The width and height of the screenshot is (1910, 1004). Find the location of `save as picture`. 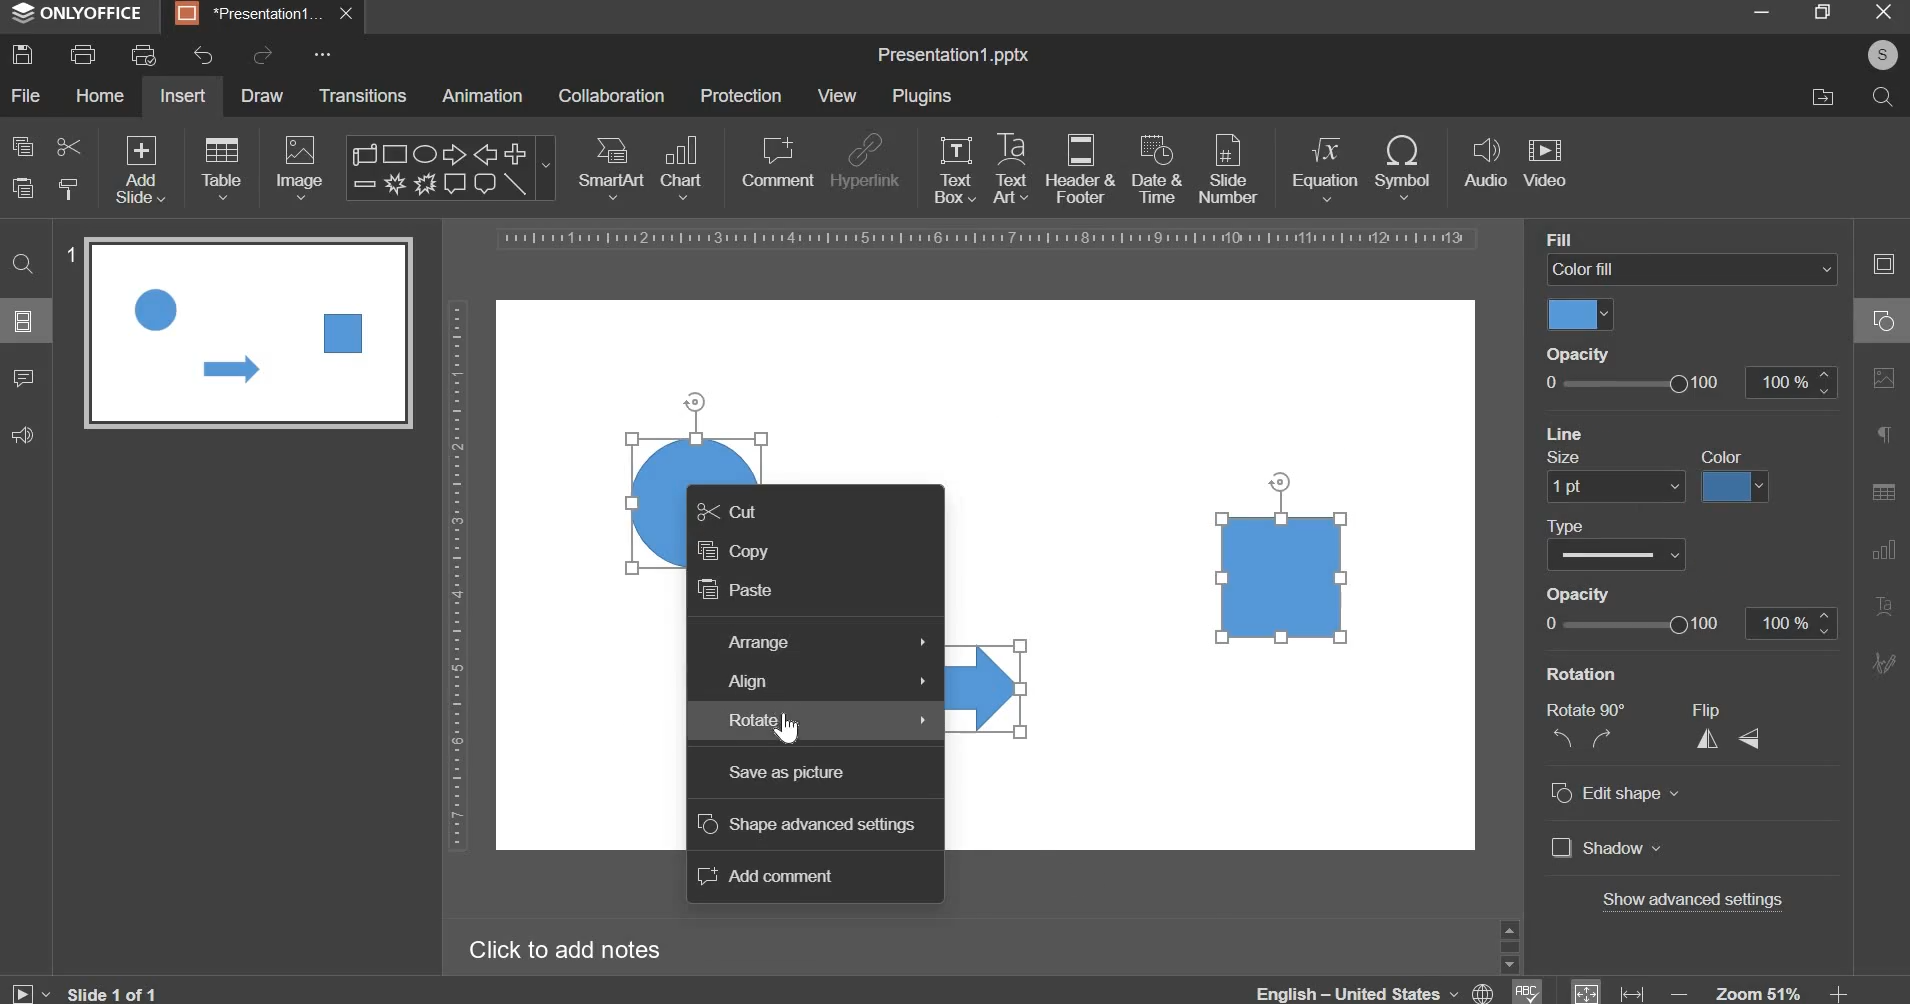

save as picture is located at coordinates (787, 773).